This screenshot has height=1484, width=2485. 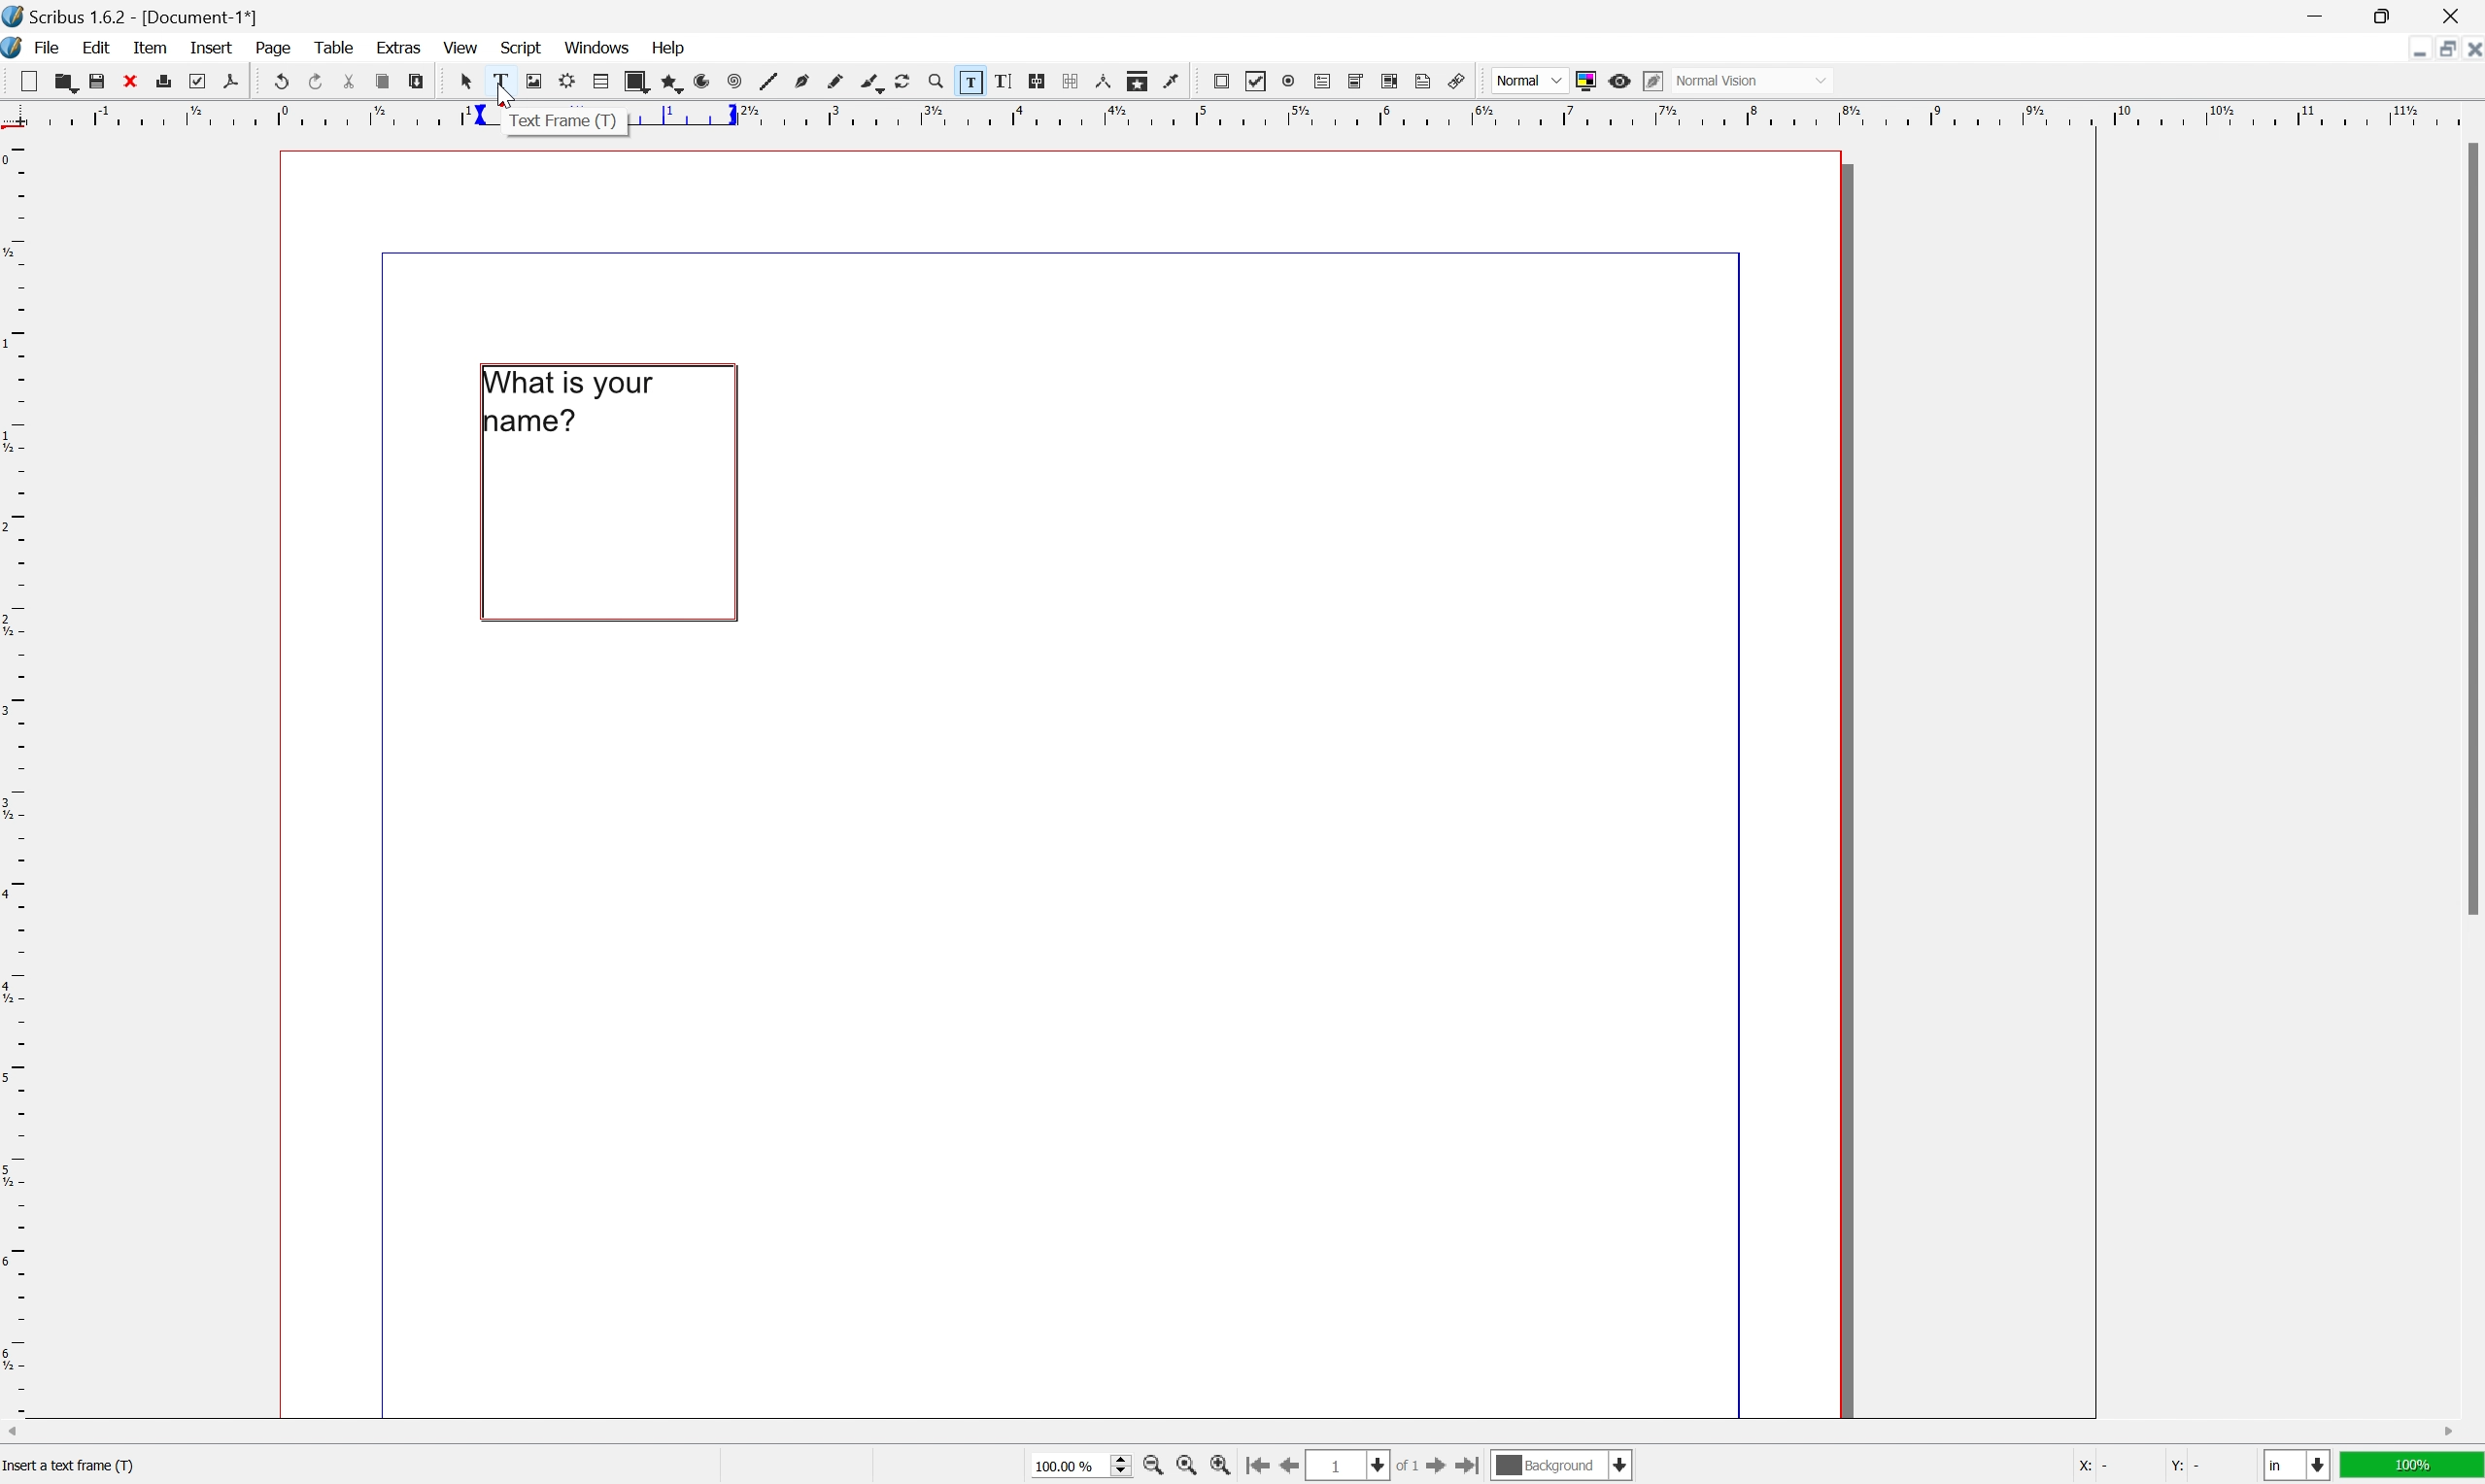 What do you see at coordinates (97, 82) in the screenshot?
I see `save` at bounding box center [97, 82].